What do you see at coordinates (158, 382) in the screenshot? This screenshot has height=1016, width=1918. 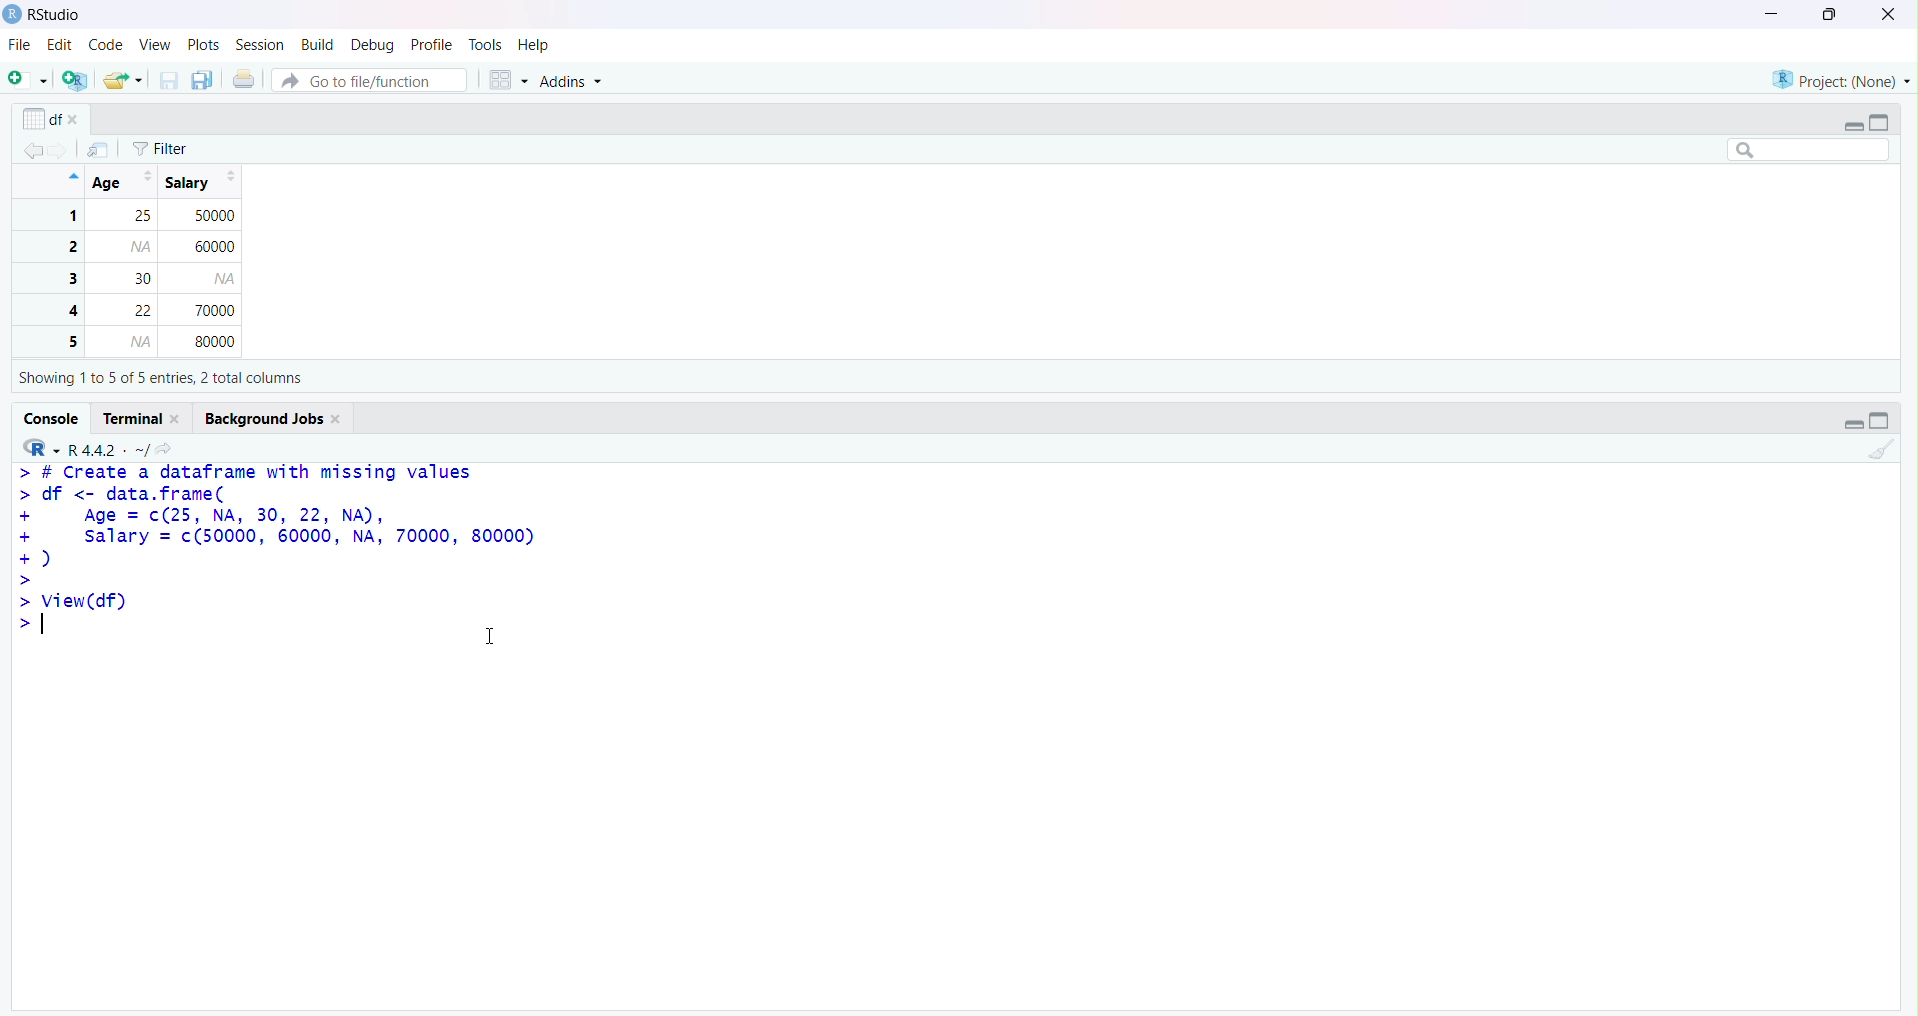 I see `Showing 110 5 of 5 entries, 2 total columns` at bounding box center [158, 382].